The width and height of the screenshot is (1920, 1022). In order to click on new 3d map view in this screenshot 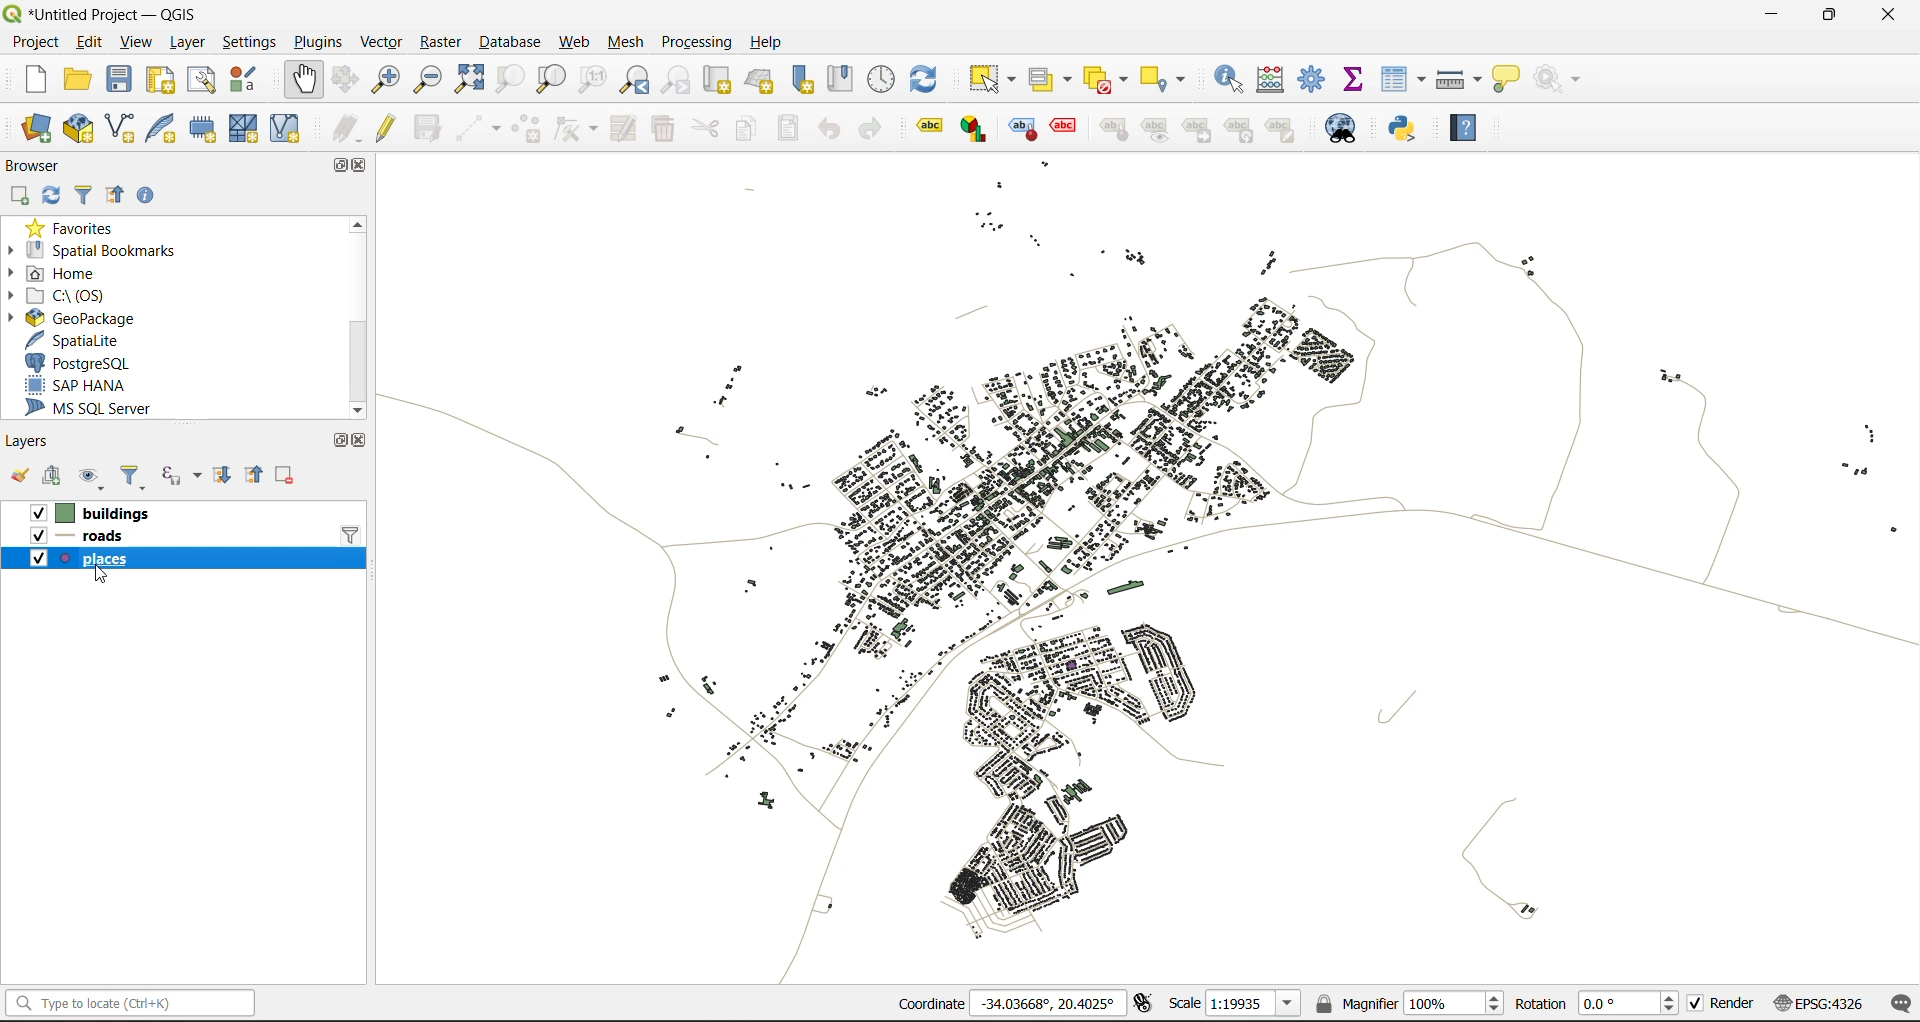, I will do `click(762, 81)`.